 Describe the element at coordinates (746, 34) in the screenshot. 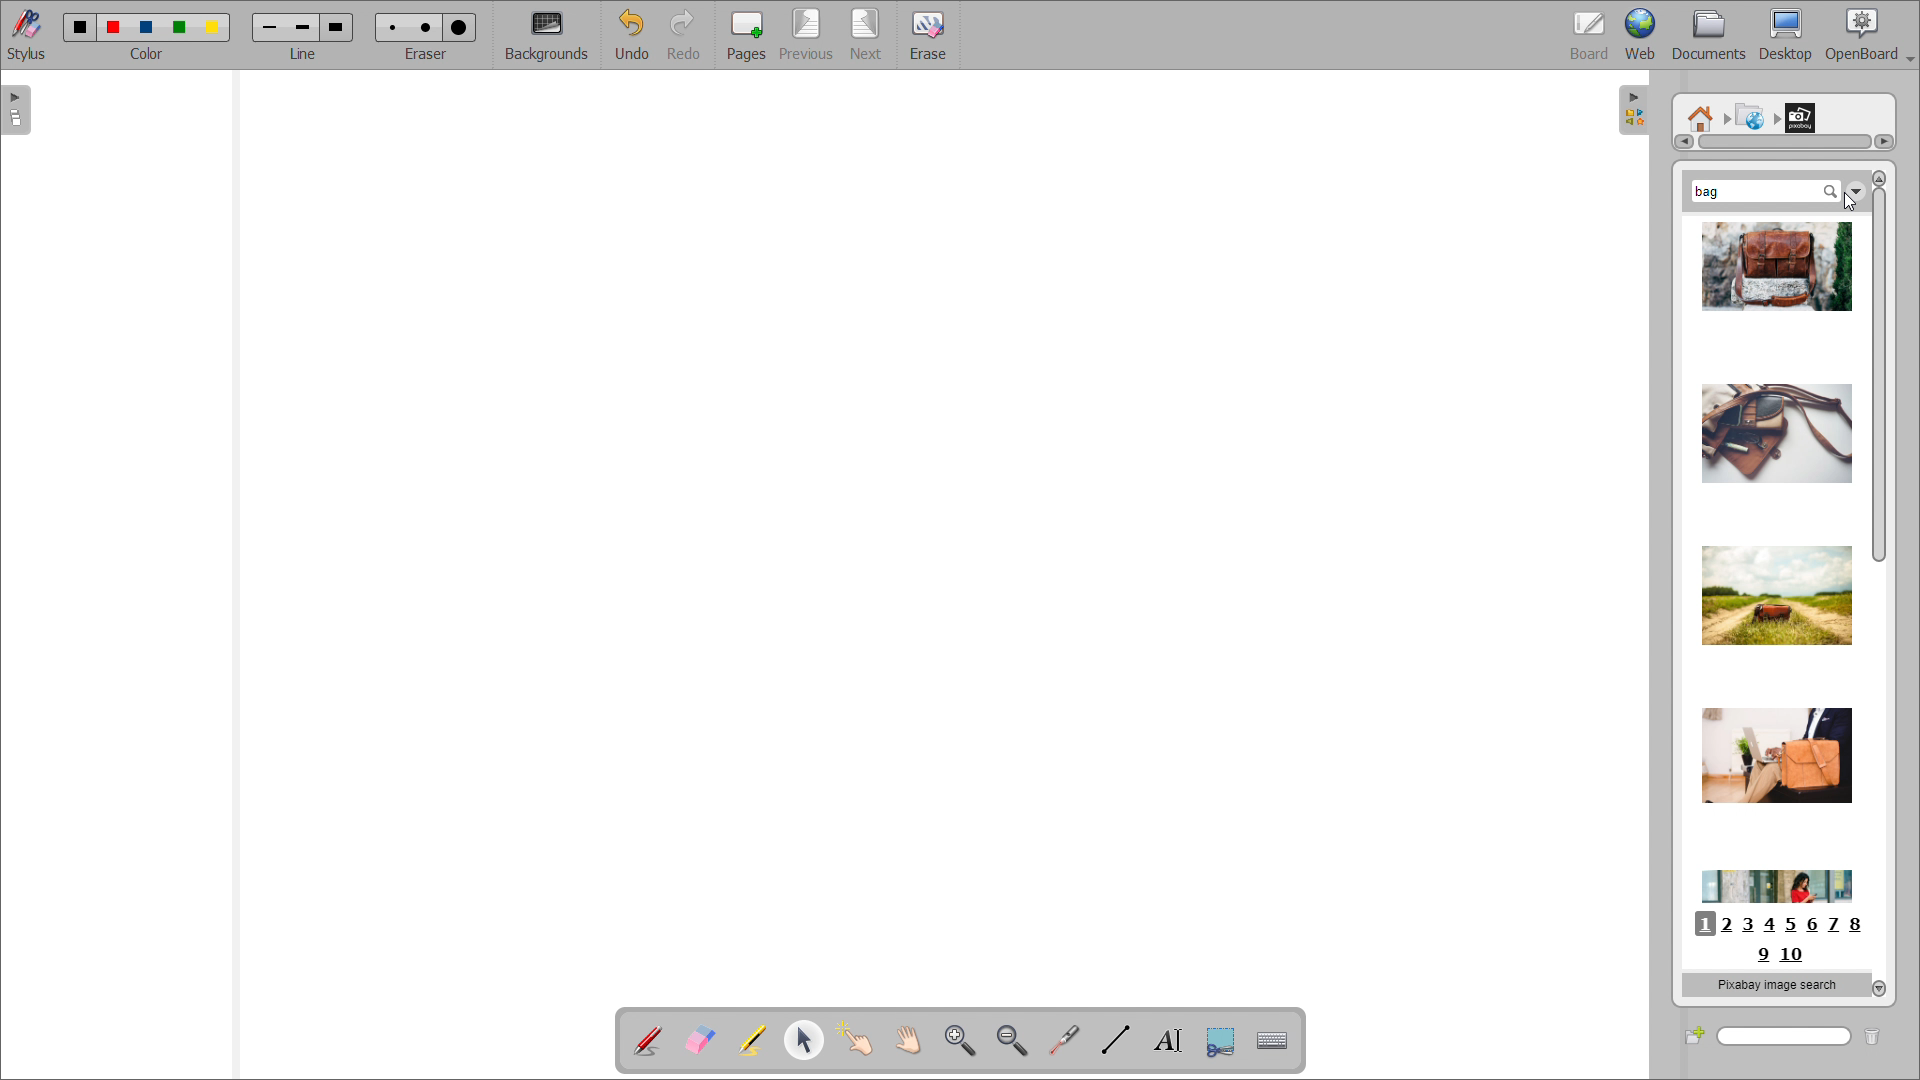

I see `add pages` at that location.